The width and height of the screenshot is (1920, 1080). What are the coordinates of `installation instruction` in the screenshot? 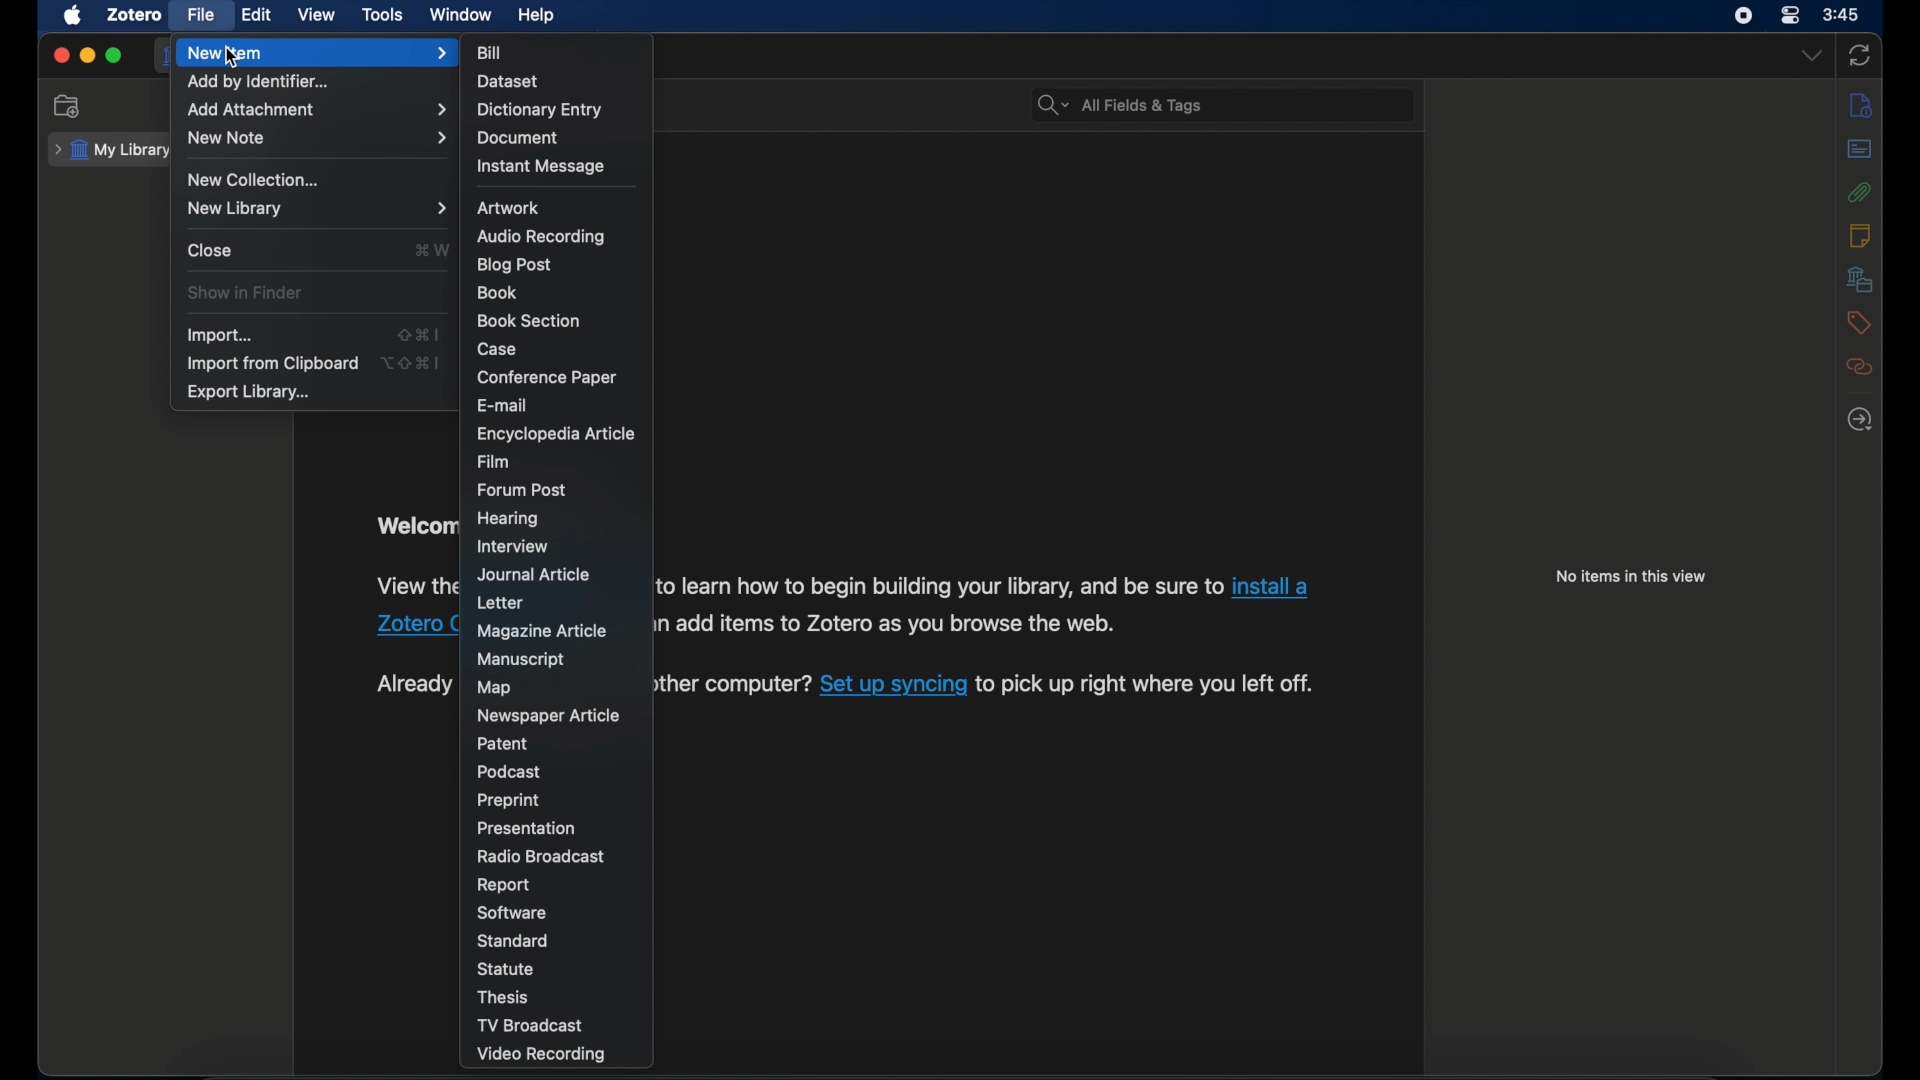 It's located at (983, 605).